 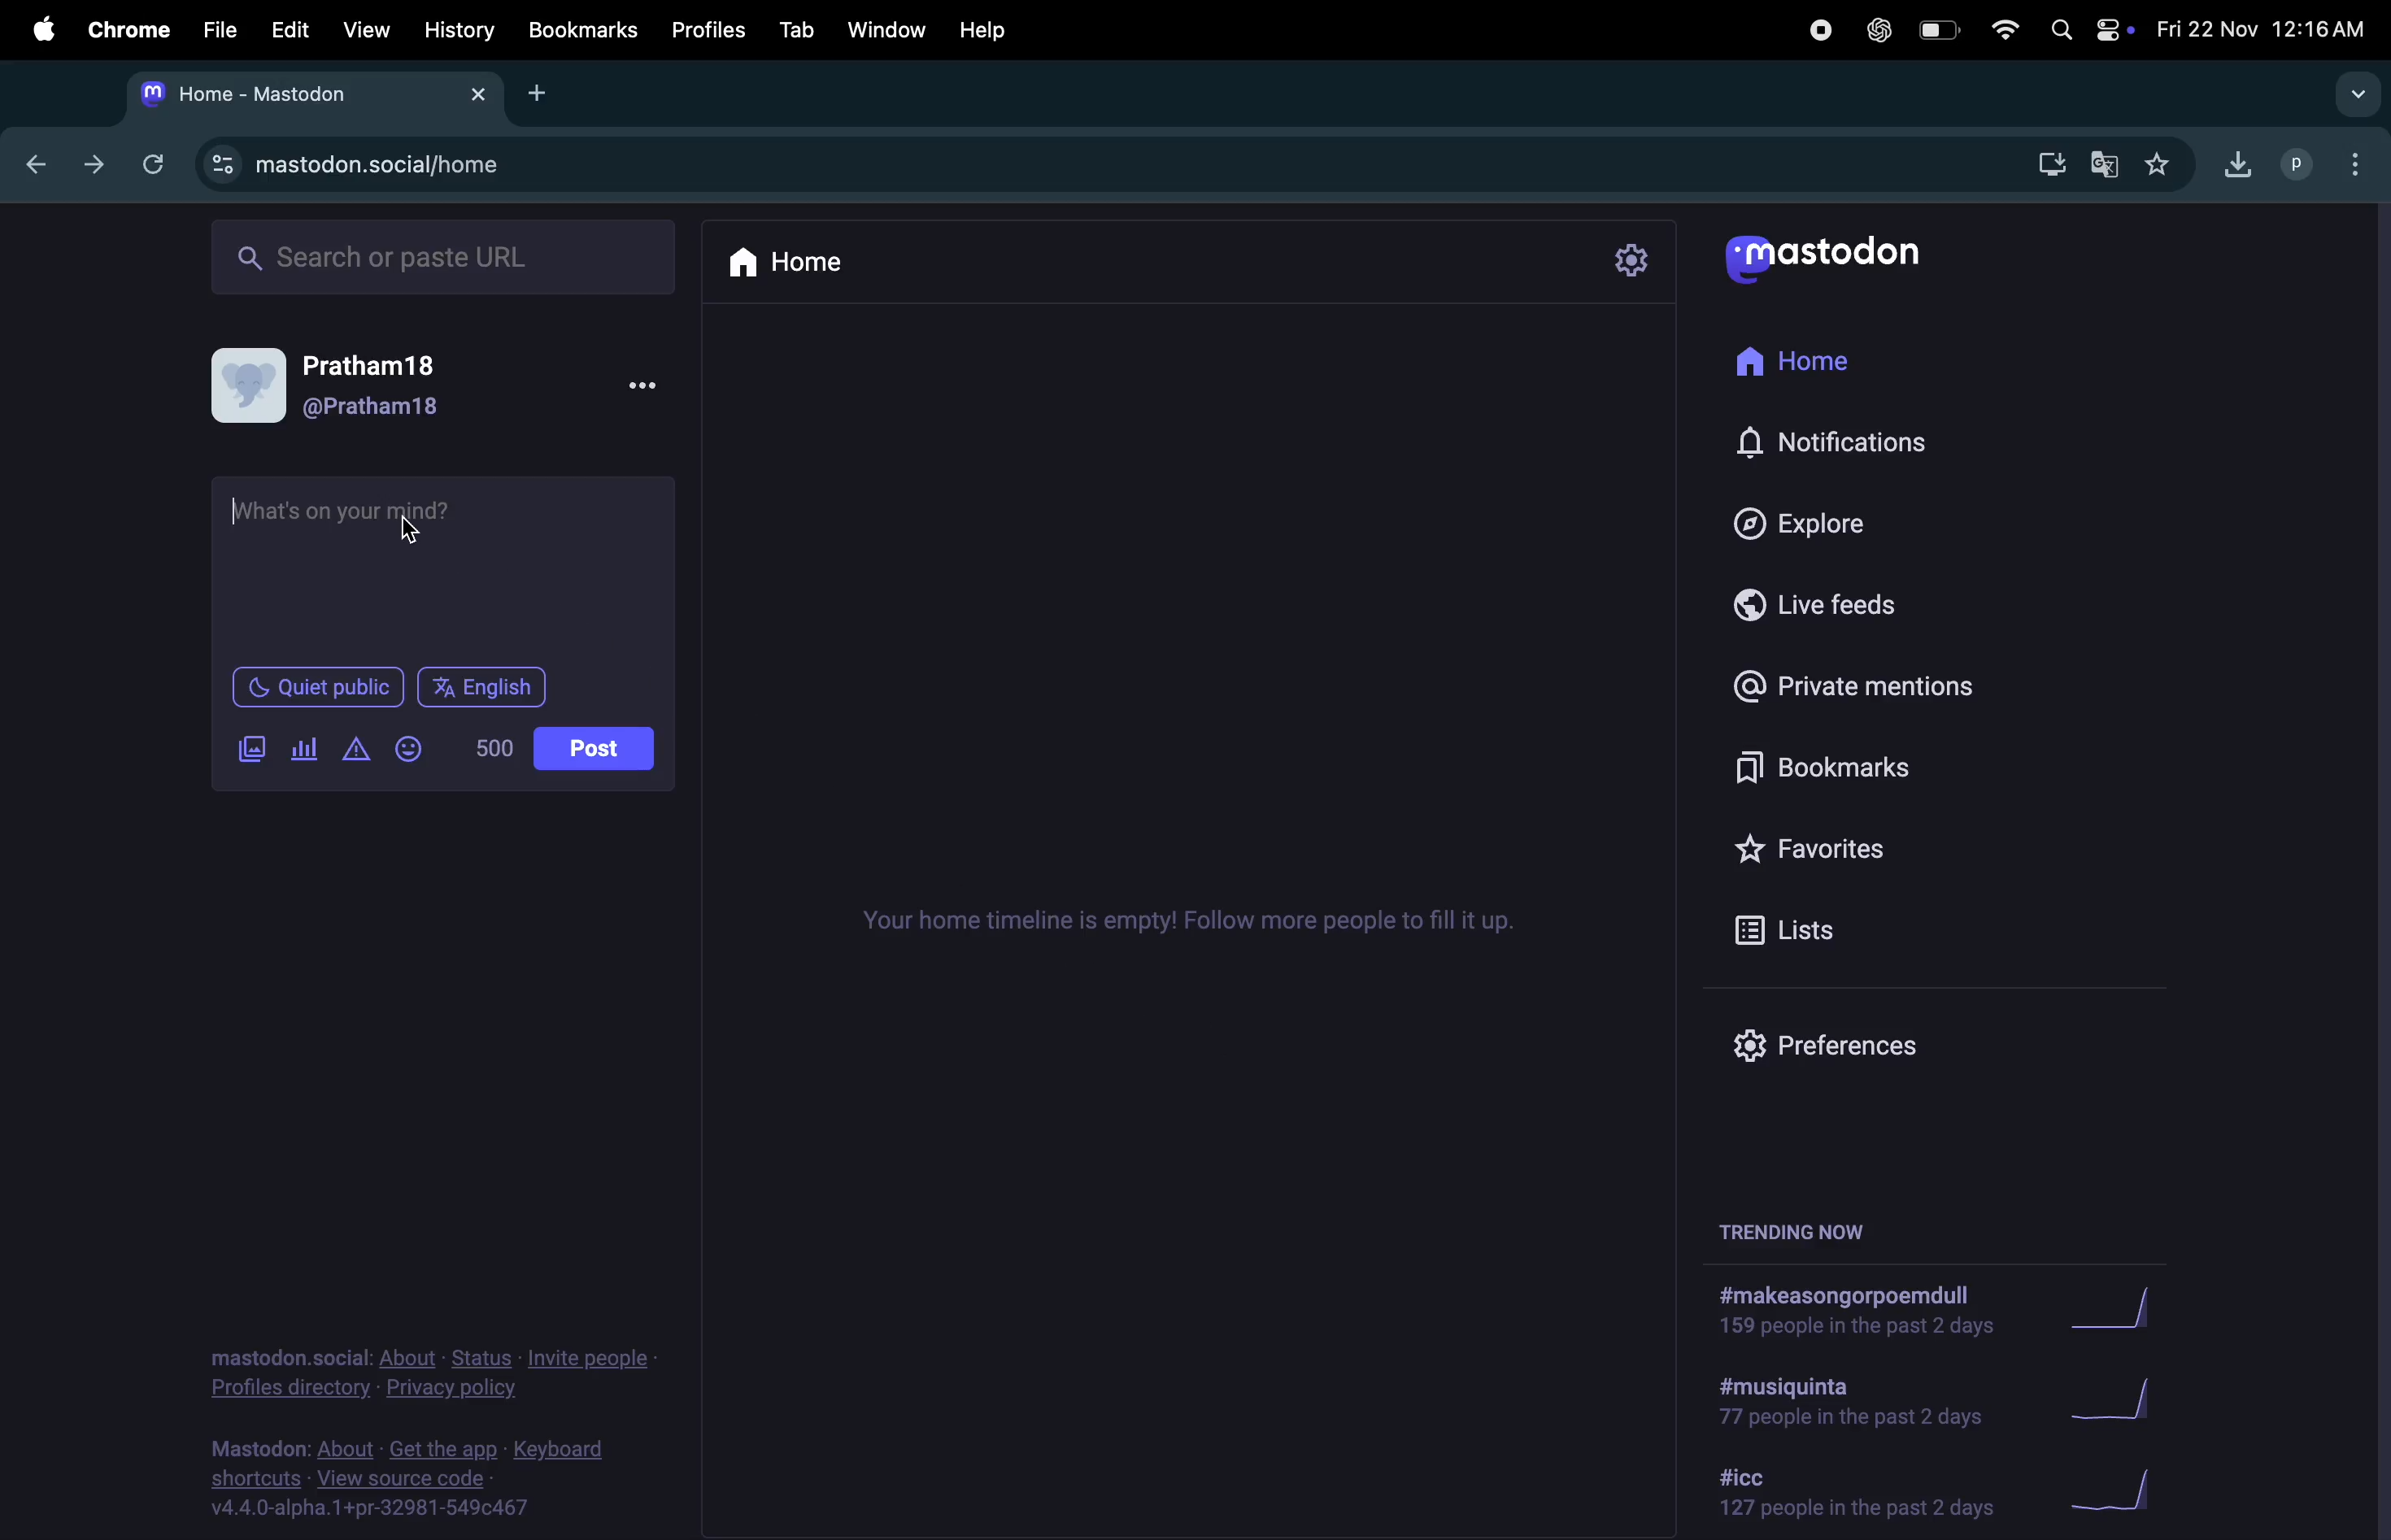 What do you see at coordinates (488, 747) in the screenshot?
I see `500 lines` at bounding box center [488, 747].